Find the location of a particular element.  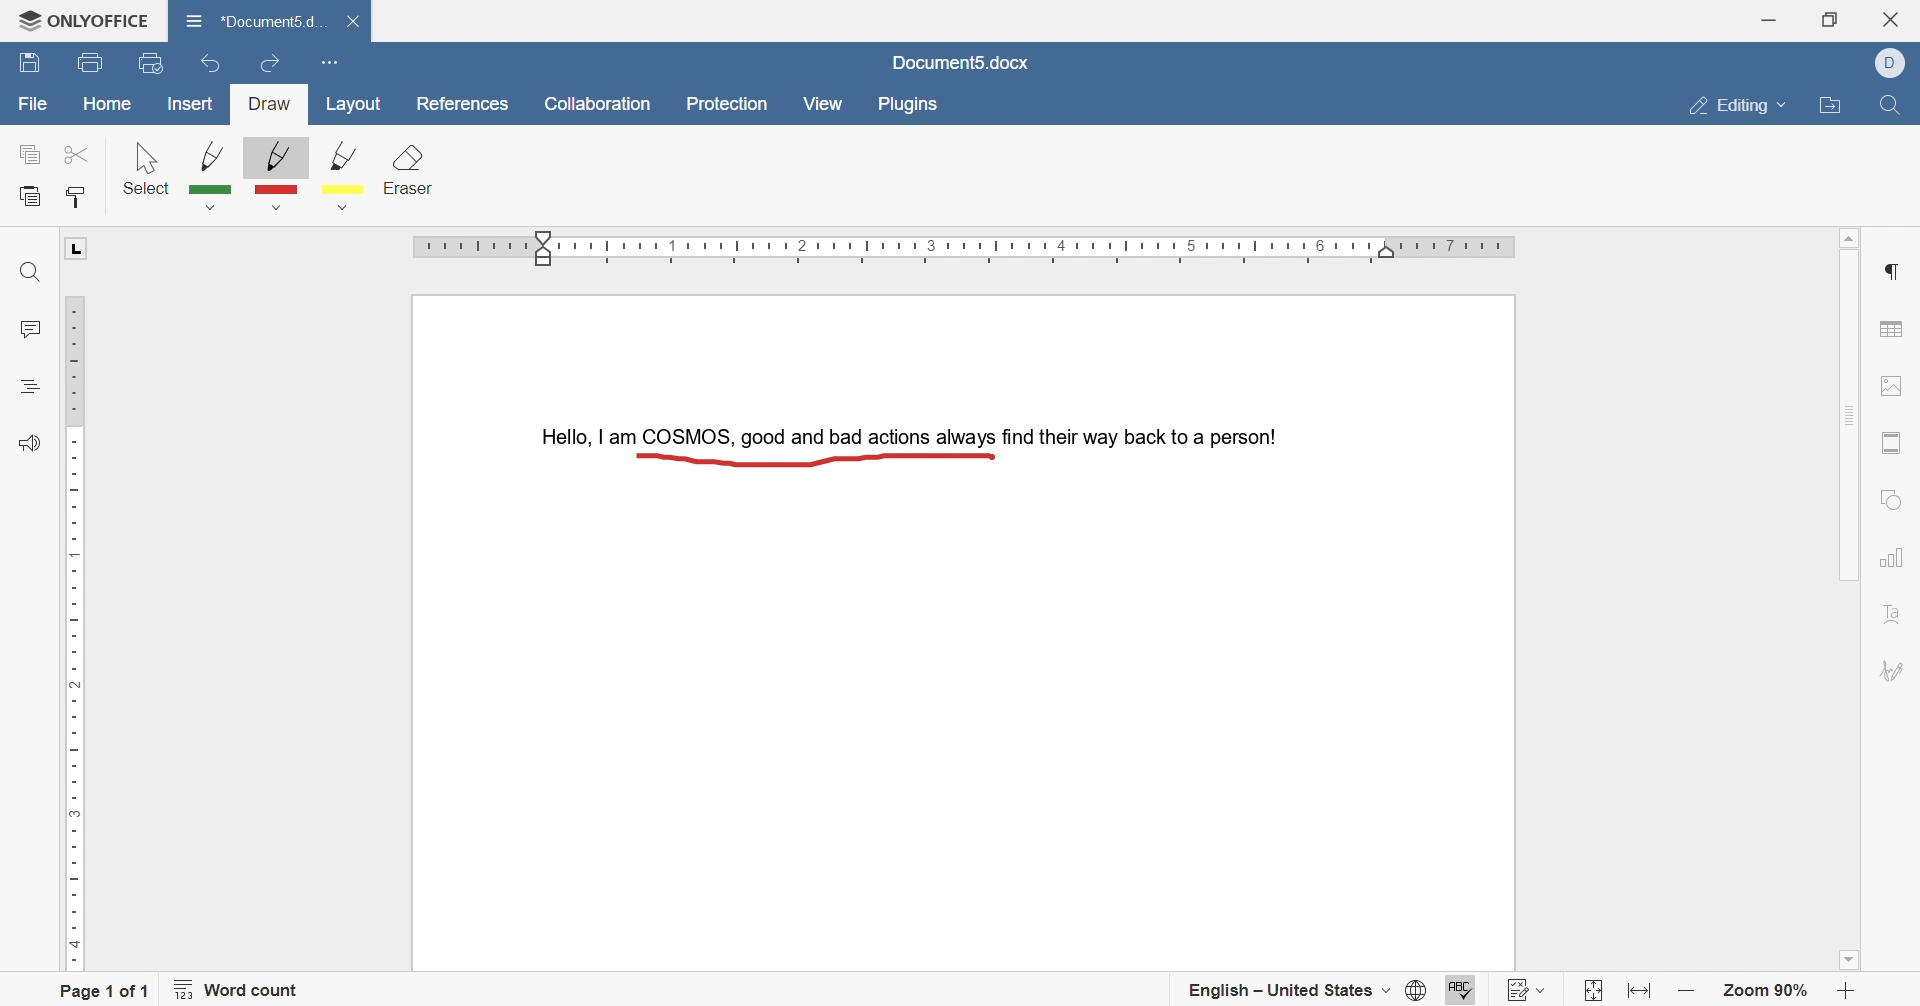

zoom in is located at coordinates (1845, 992).